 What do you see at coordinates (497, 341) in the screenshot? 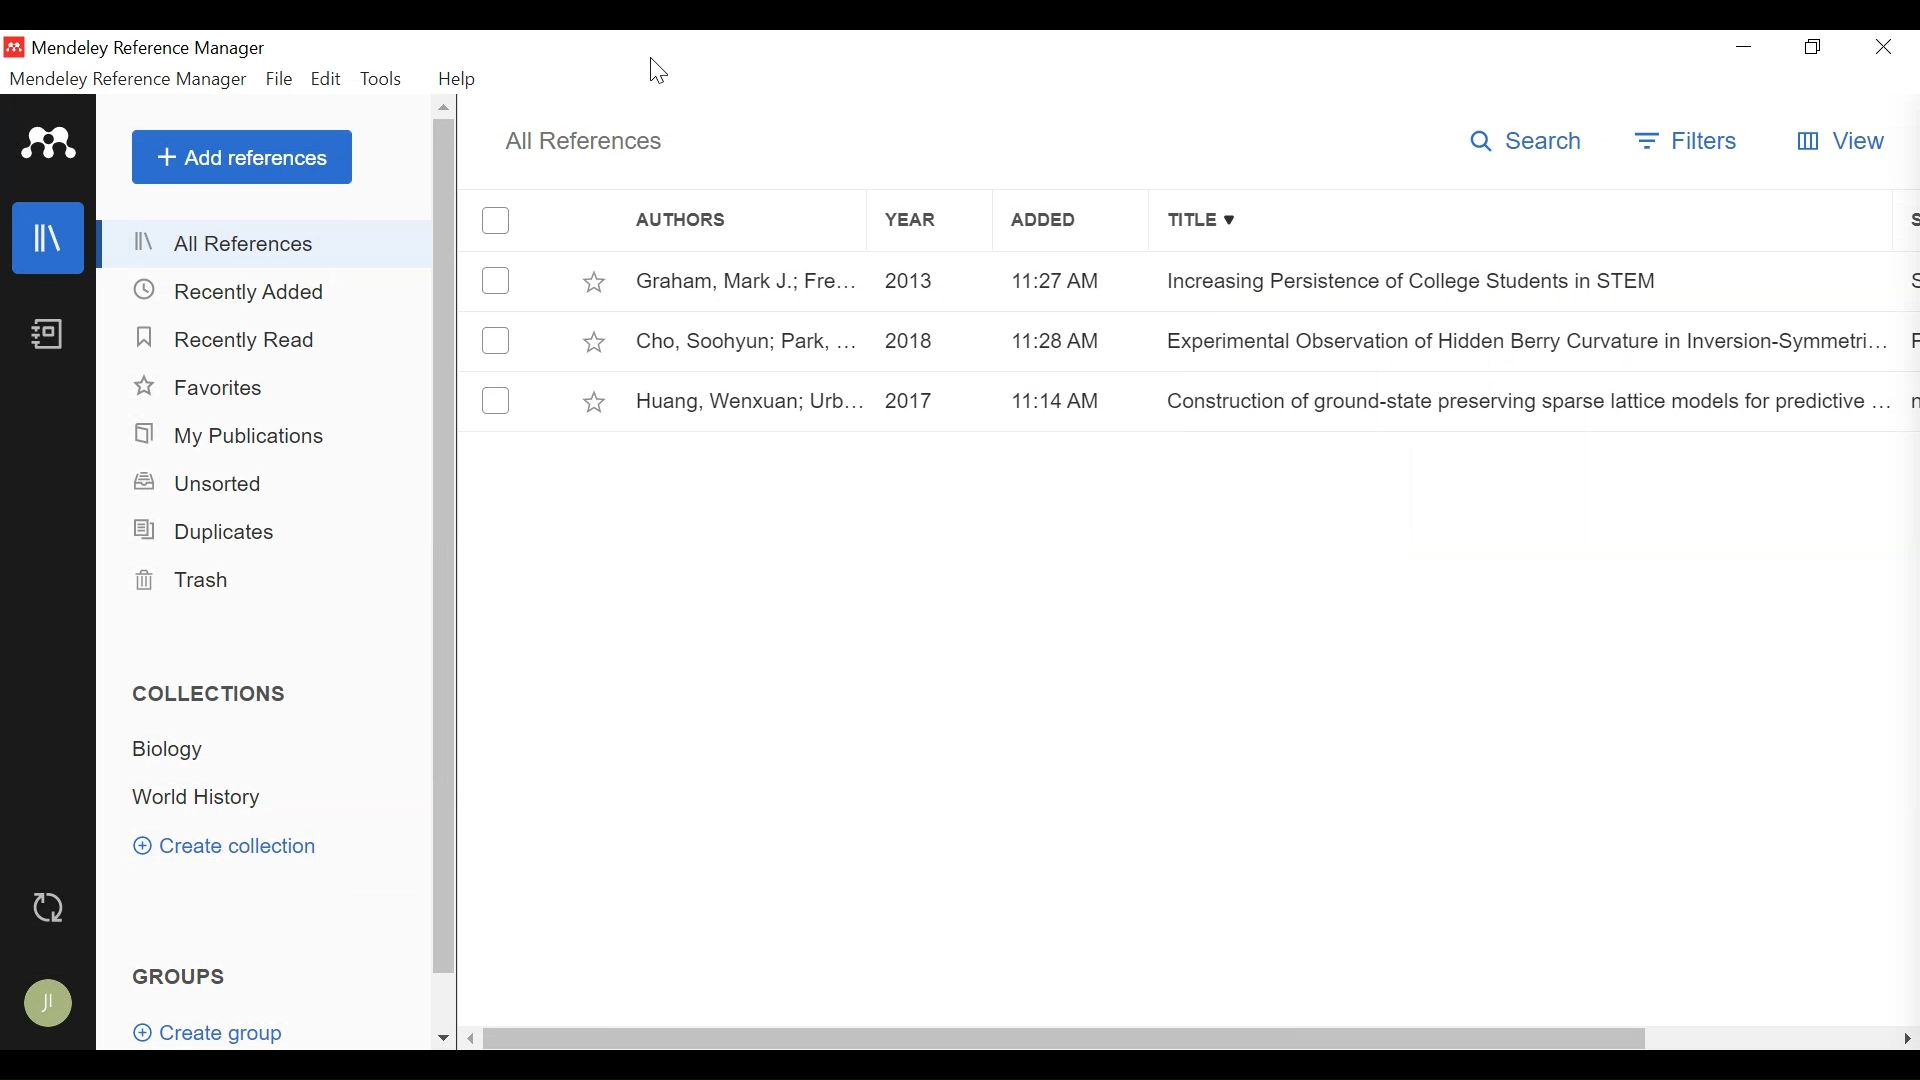
I see `checkbox` at bounding box center [497, 341].